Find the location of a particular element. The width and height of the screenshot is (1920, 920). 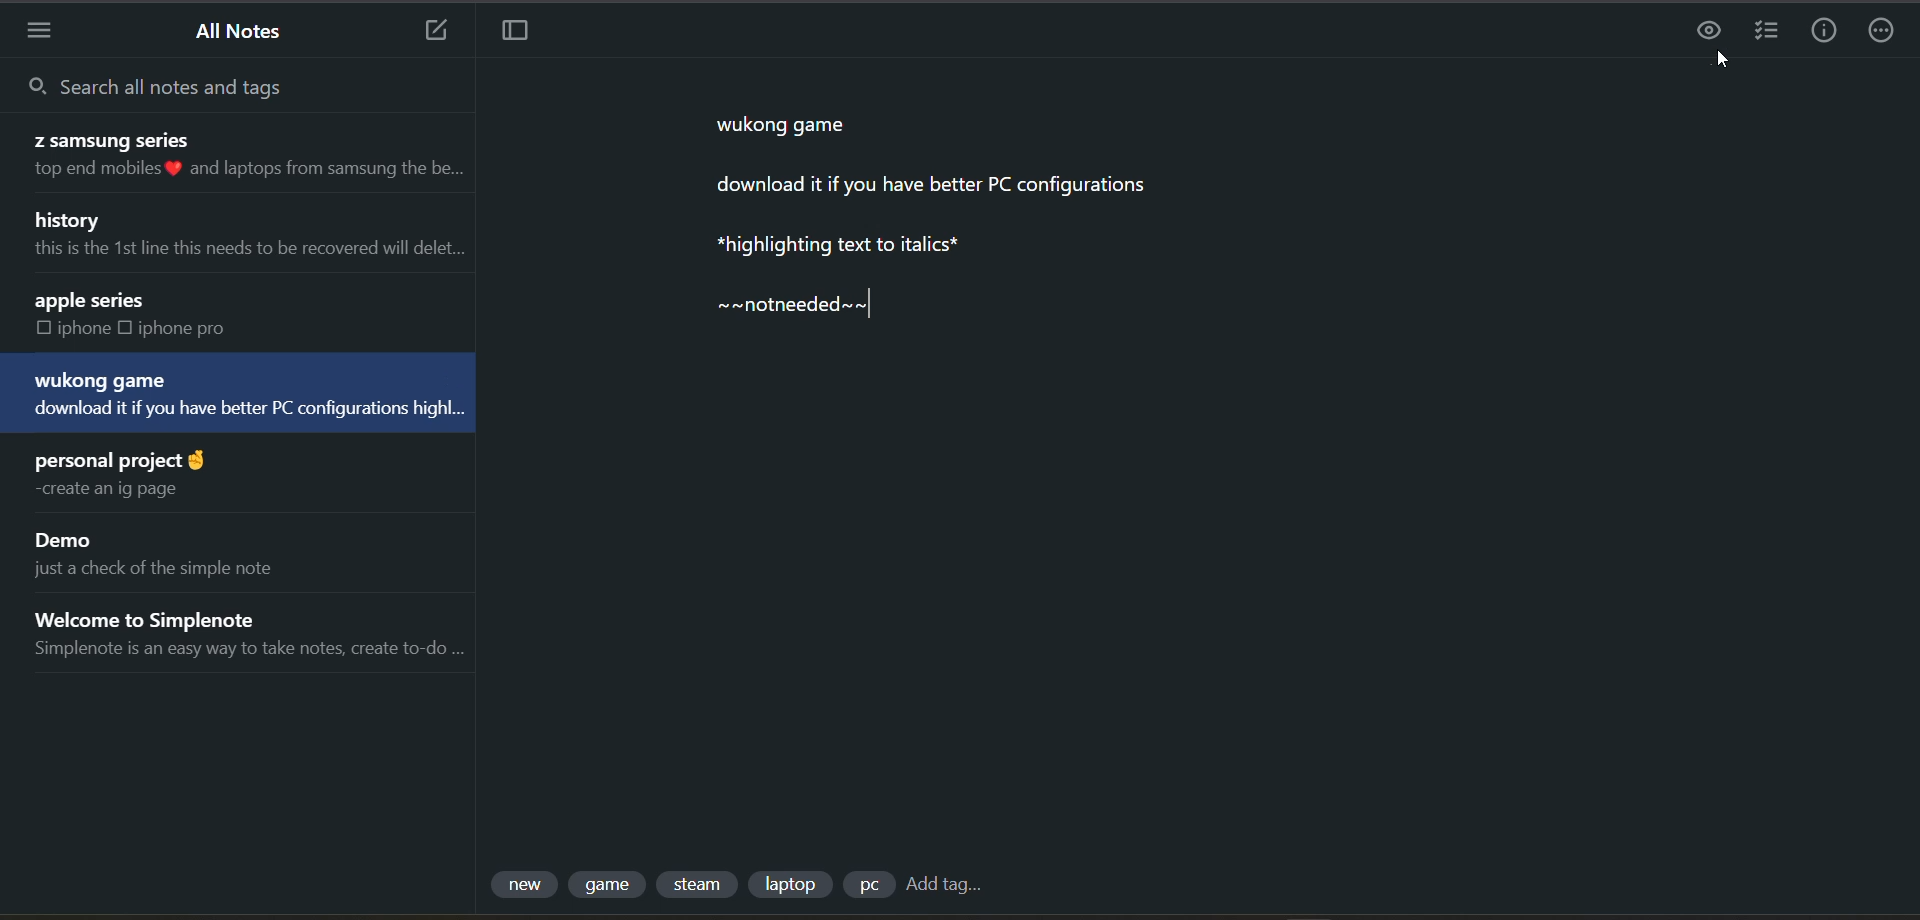

insert checklist is located at coordinates (1767, 34).